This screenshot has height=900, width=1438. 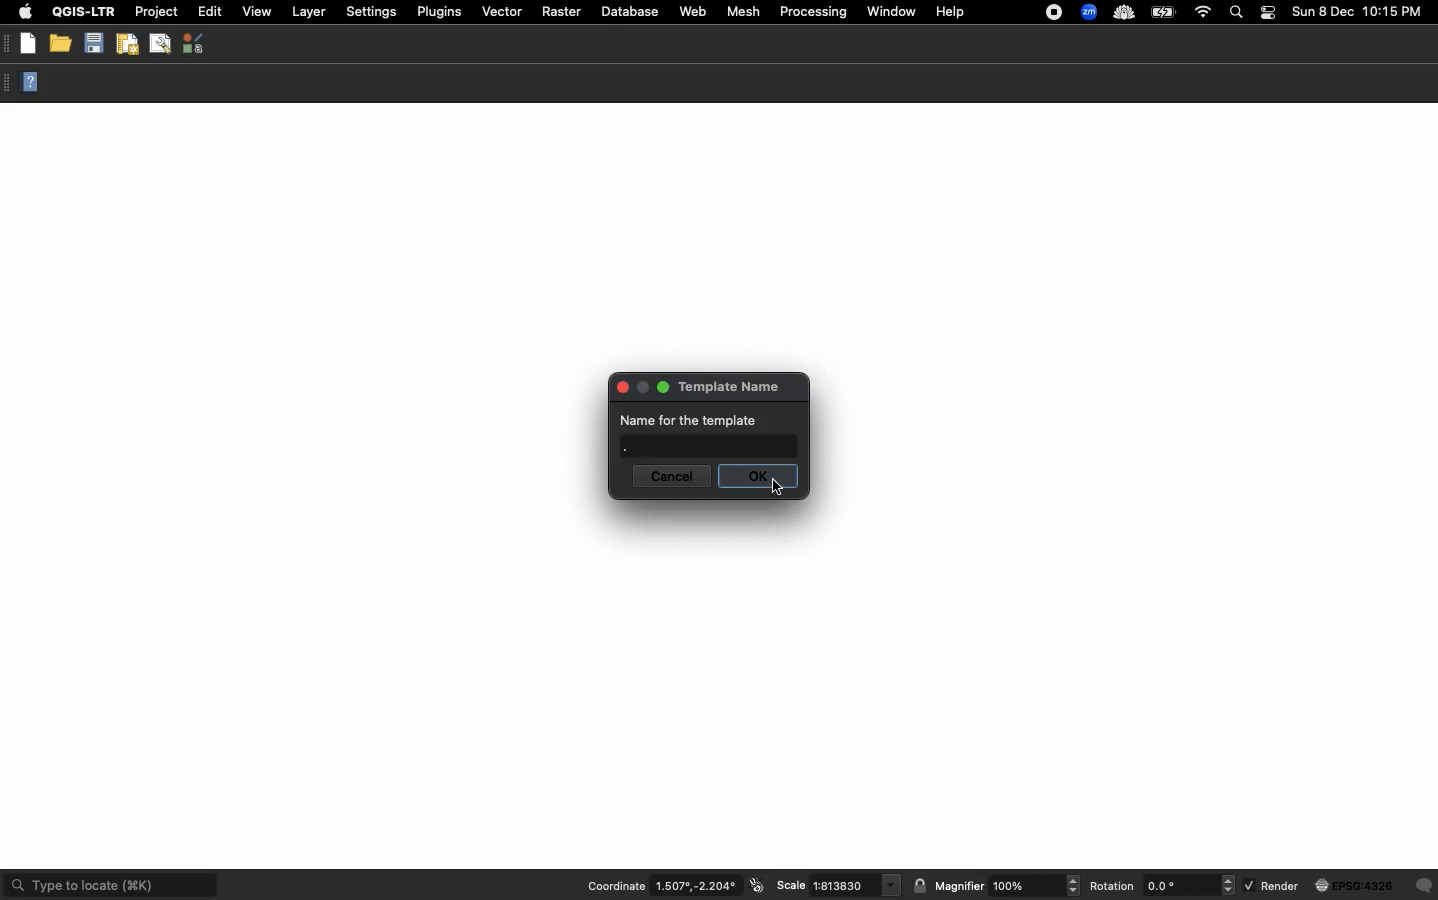 I want to click on Cancel, so click(x=669, y=477).